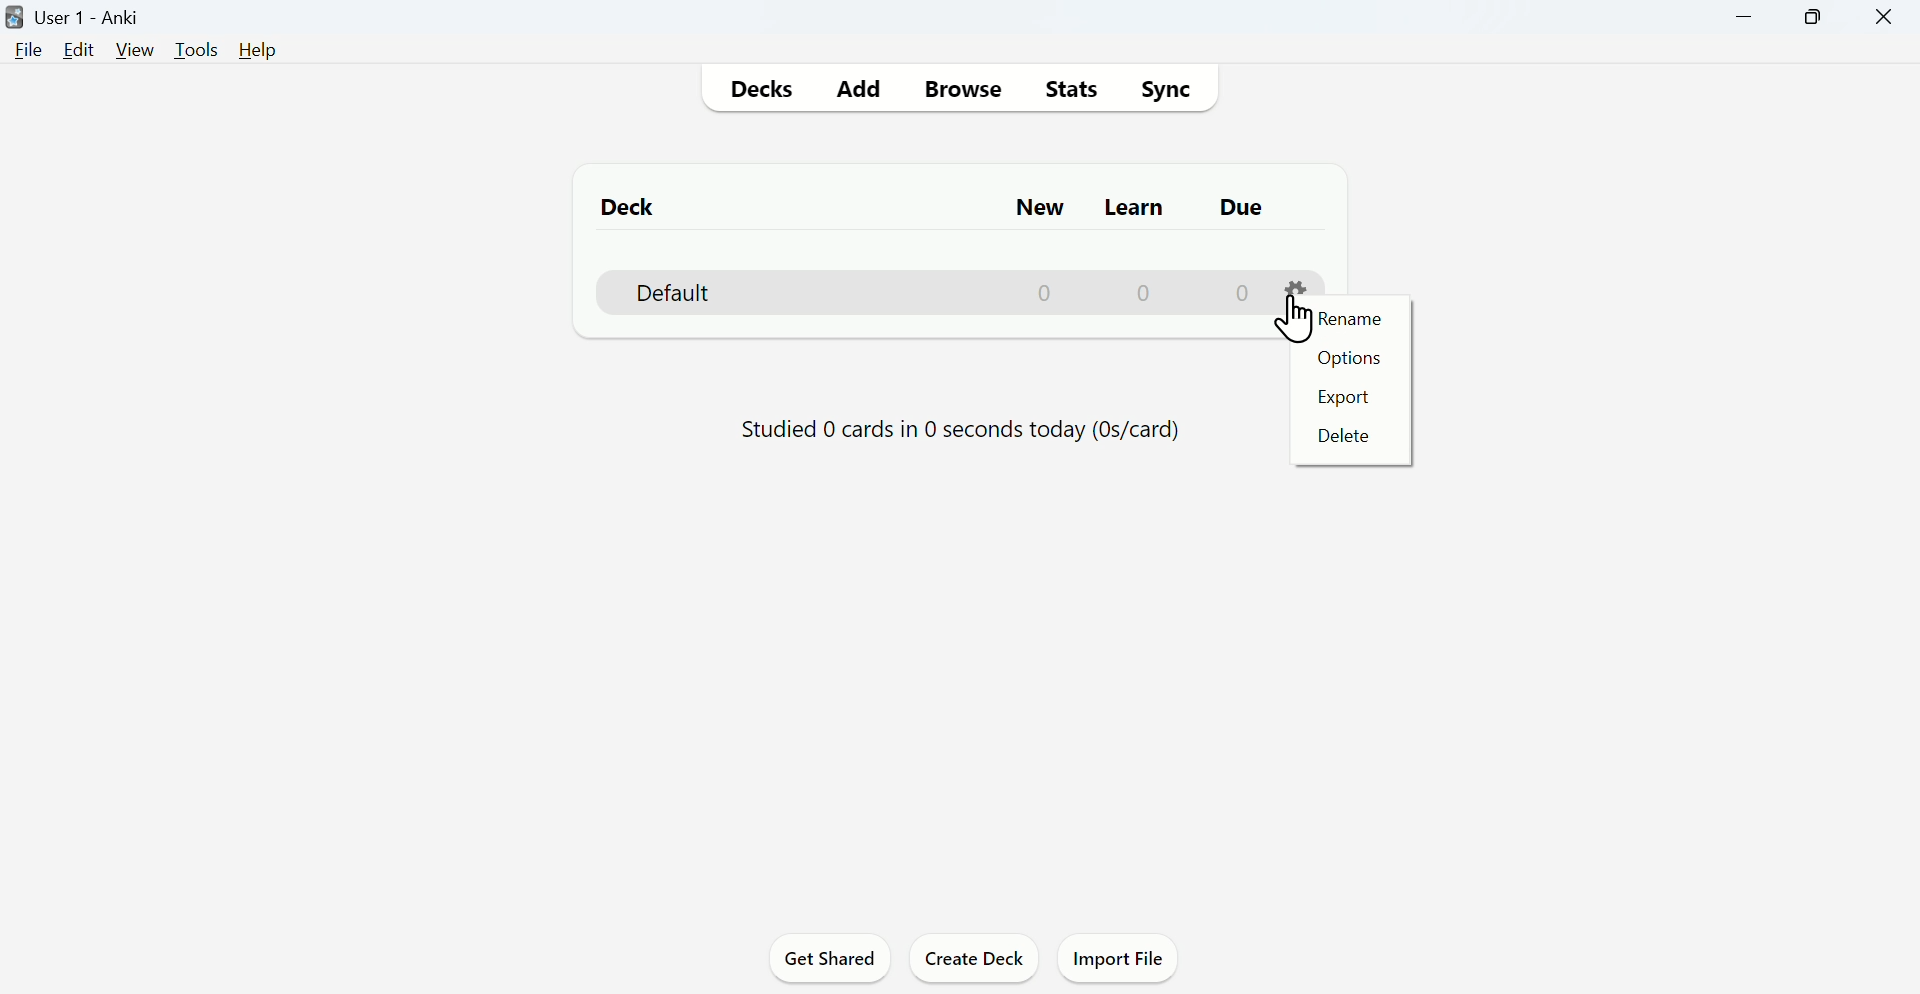 Image resolution: width=1920 pixels, height=994 pixels. Describe the element at coordinates (757, 90) in the screenshot. I see `Decks` at that location.